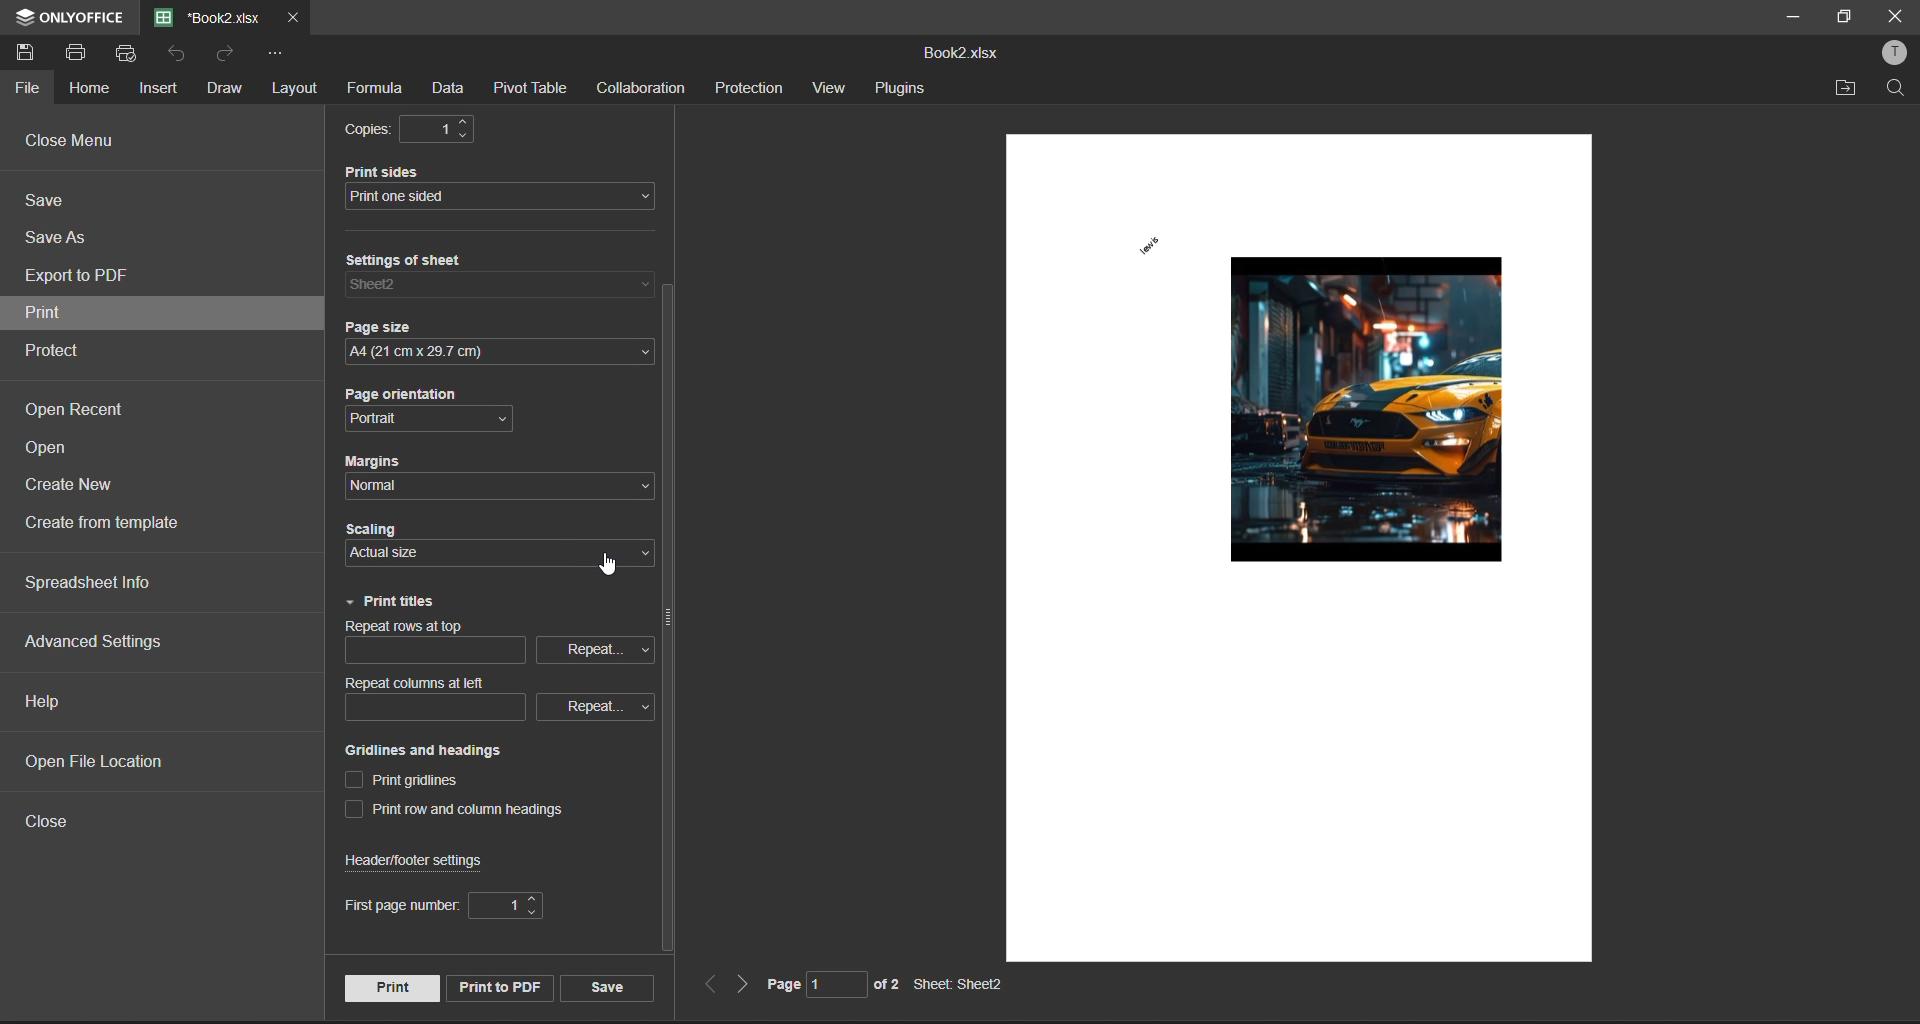  I want to click on repeat columns at left, so click(421, 683).